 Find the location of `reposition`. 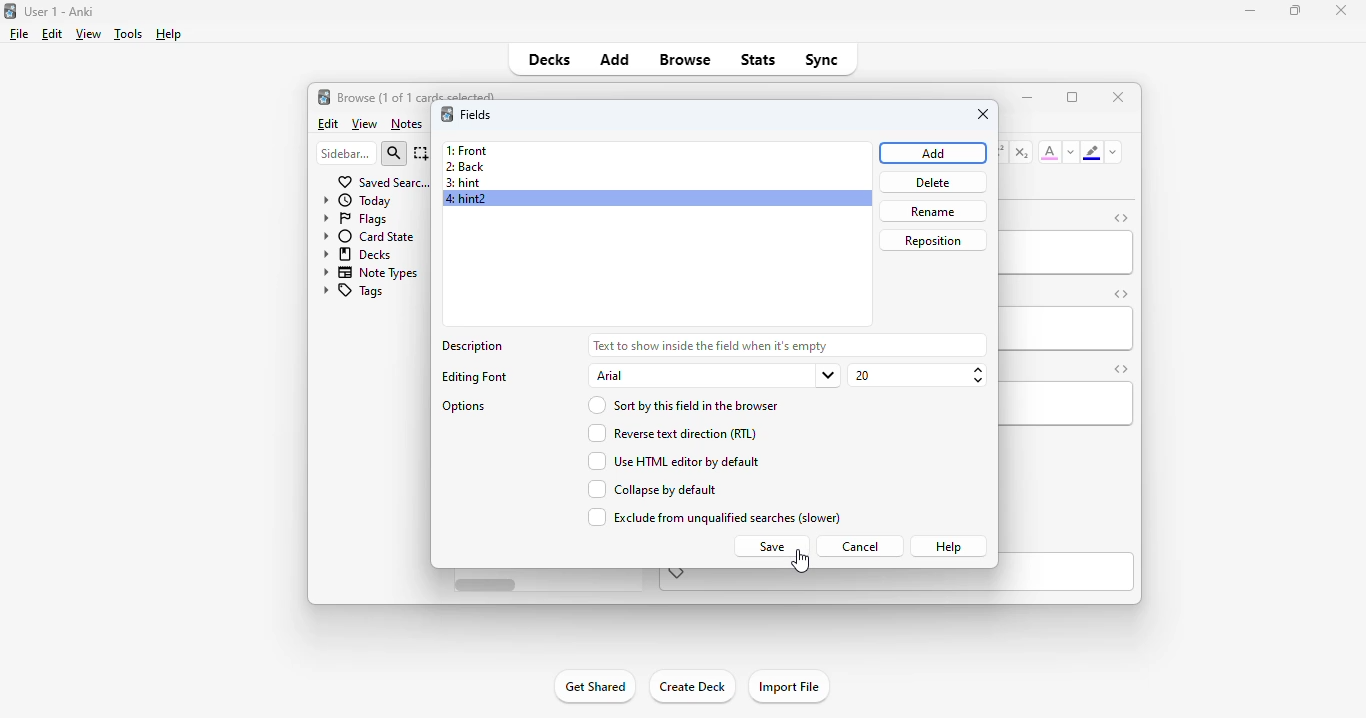

reposition is located at coordinates (934, 241).